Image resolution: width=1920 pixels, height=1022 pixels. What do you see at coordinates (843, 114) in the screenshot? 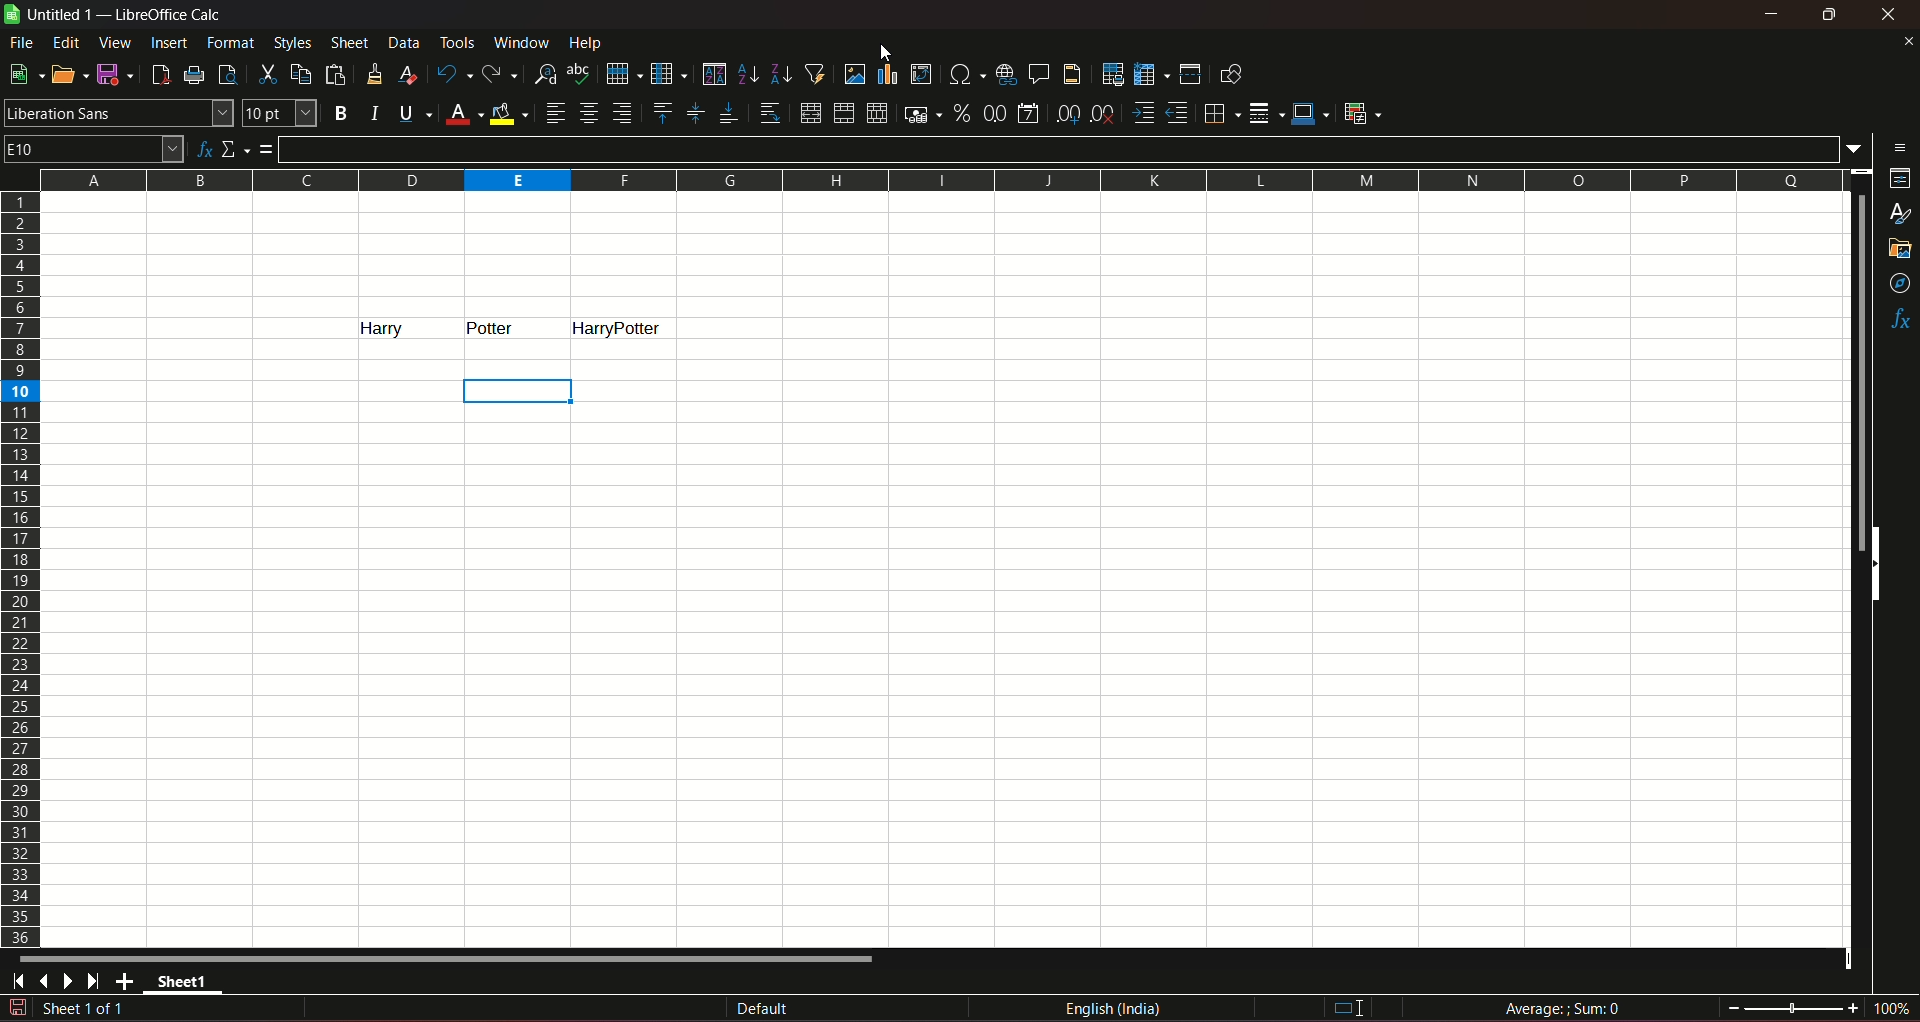
I see `merge` at bounding box center [843, 114].